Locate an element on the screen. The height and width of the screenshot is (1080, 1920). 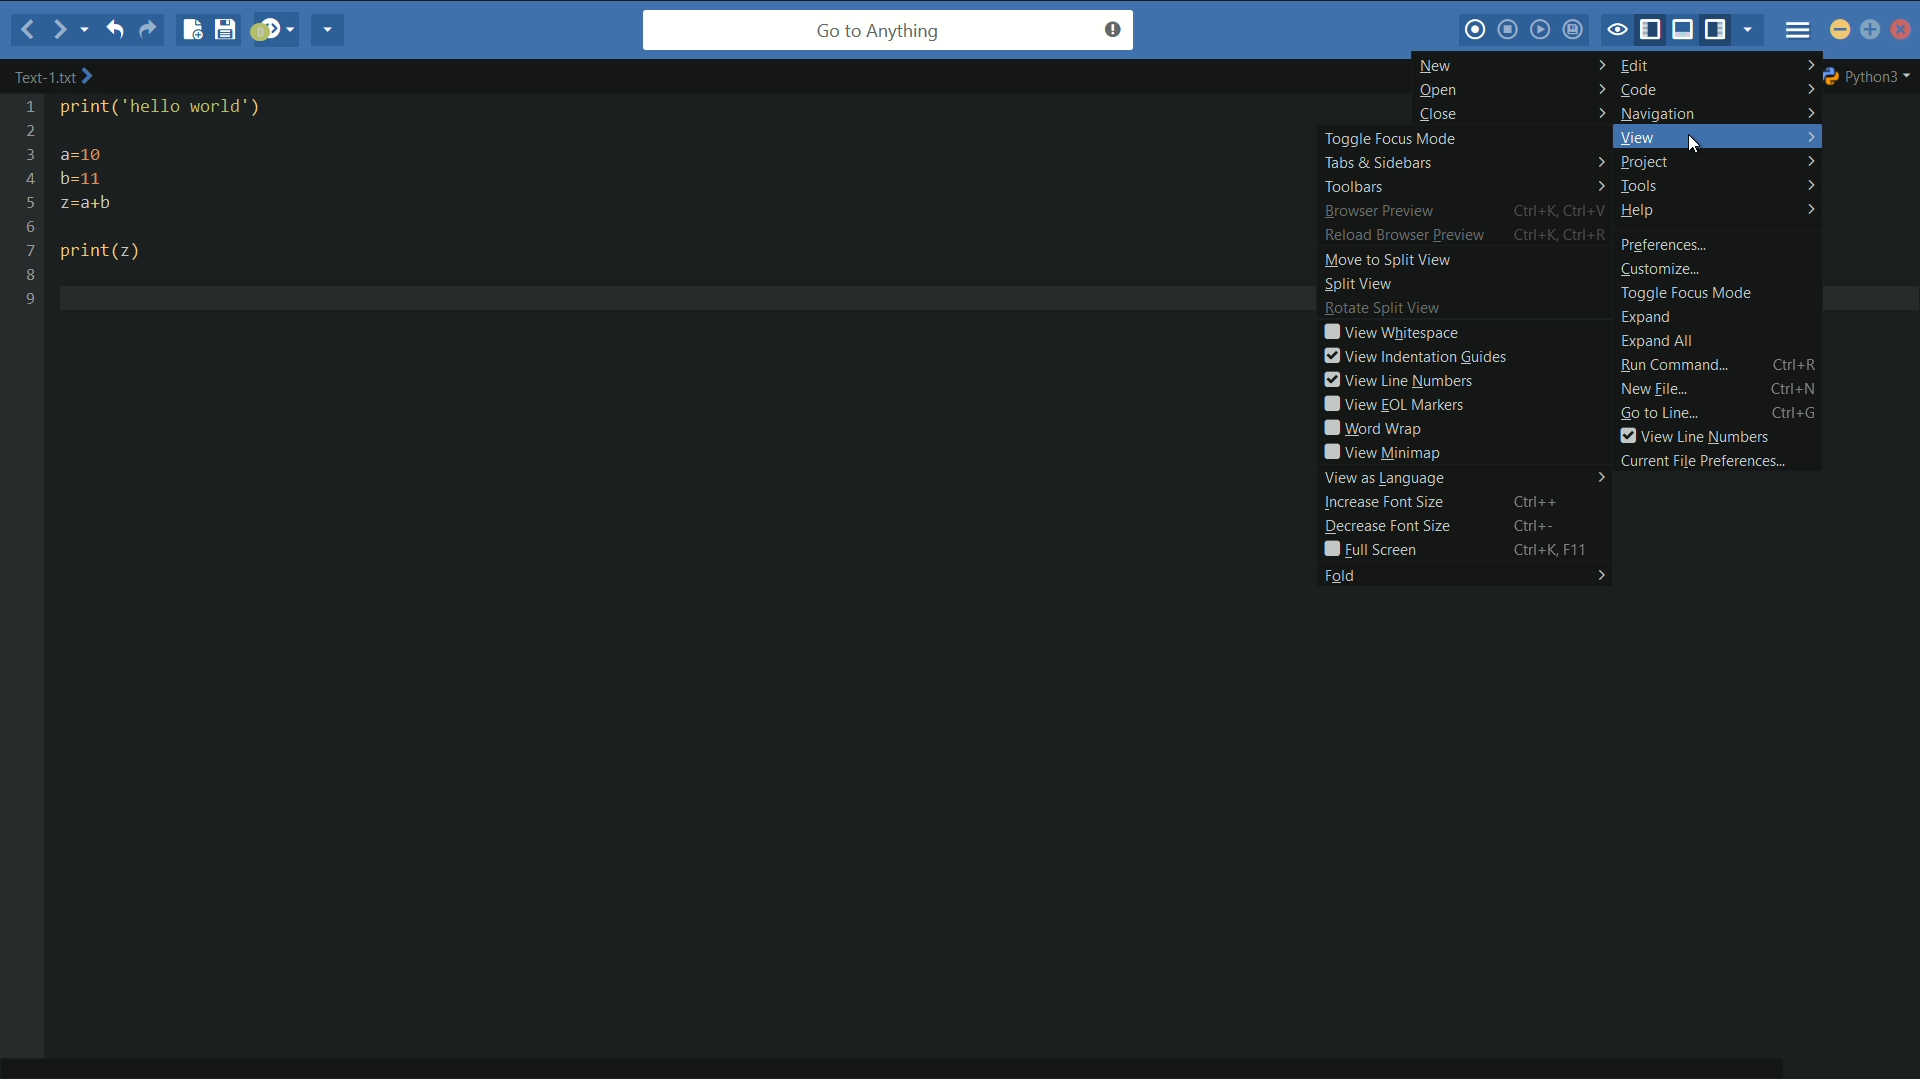
project is located at coordinates (1719, 164).